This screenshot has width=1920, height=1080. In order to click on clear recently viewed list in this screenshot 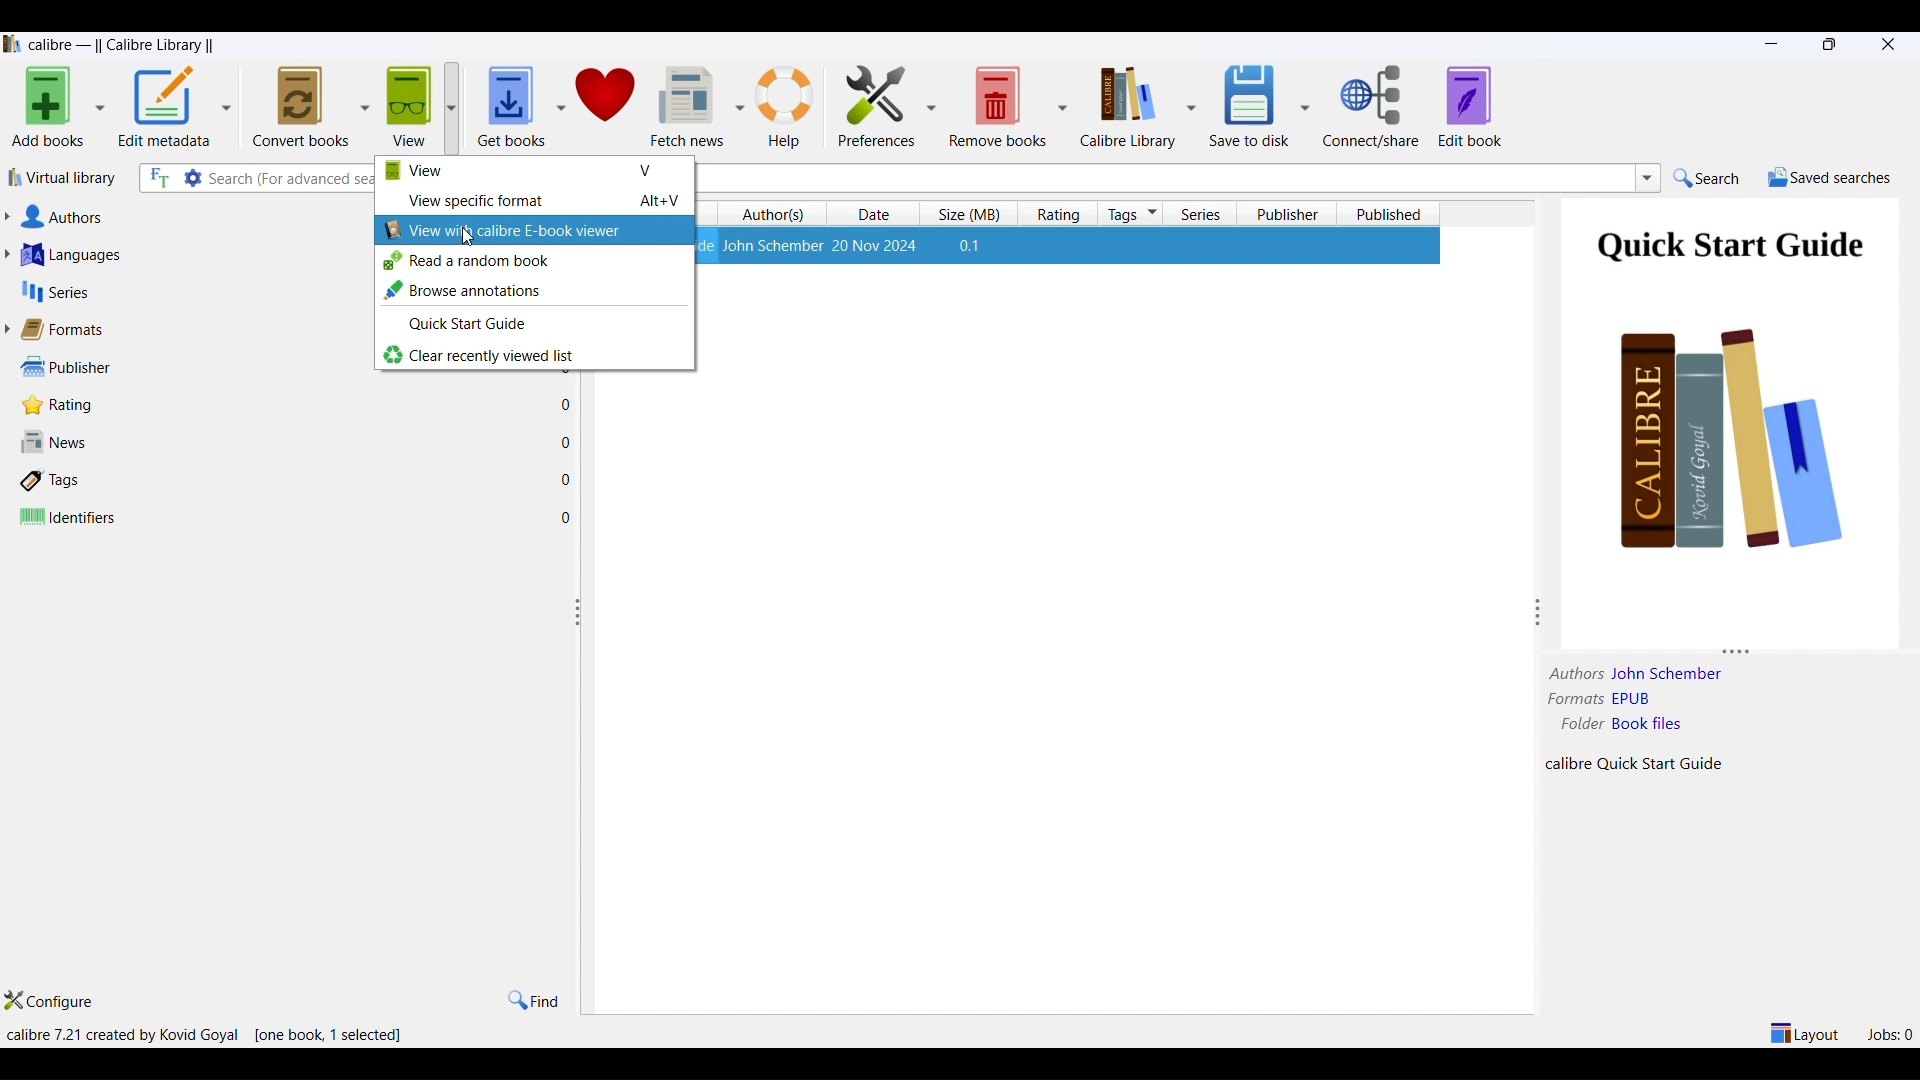, I will do `click(533, 357)`.